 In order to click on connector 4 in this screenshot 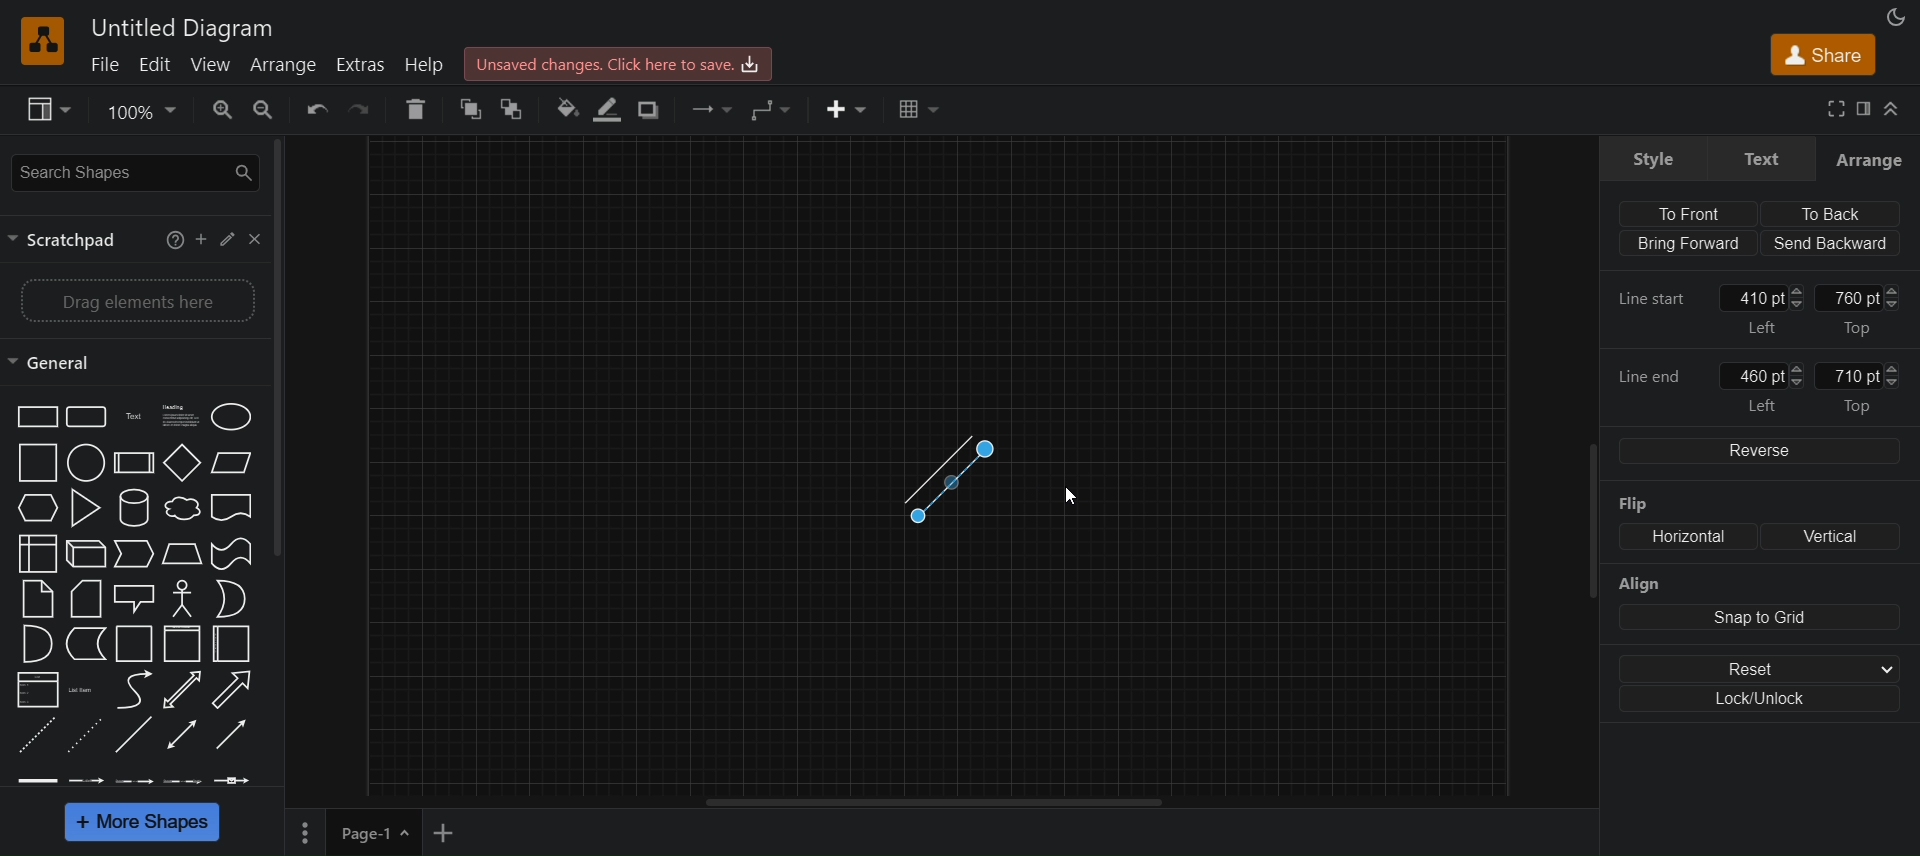, I will do `click(182, 780)`.